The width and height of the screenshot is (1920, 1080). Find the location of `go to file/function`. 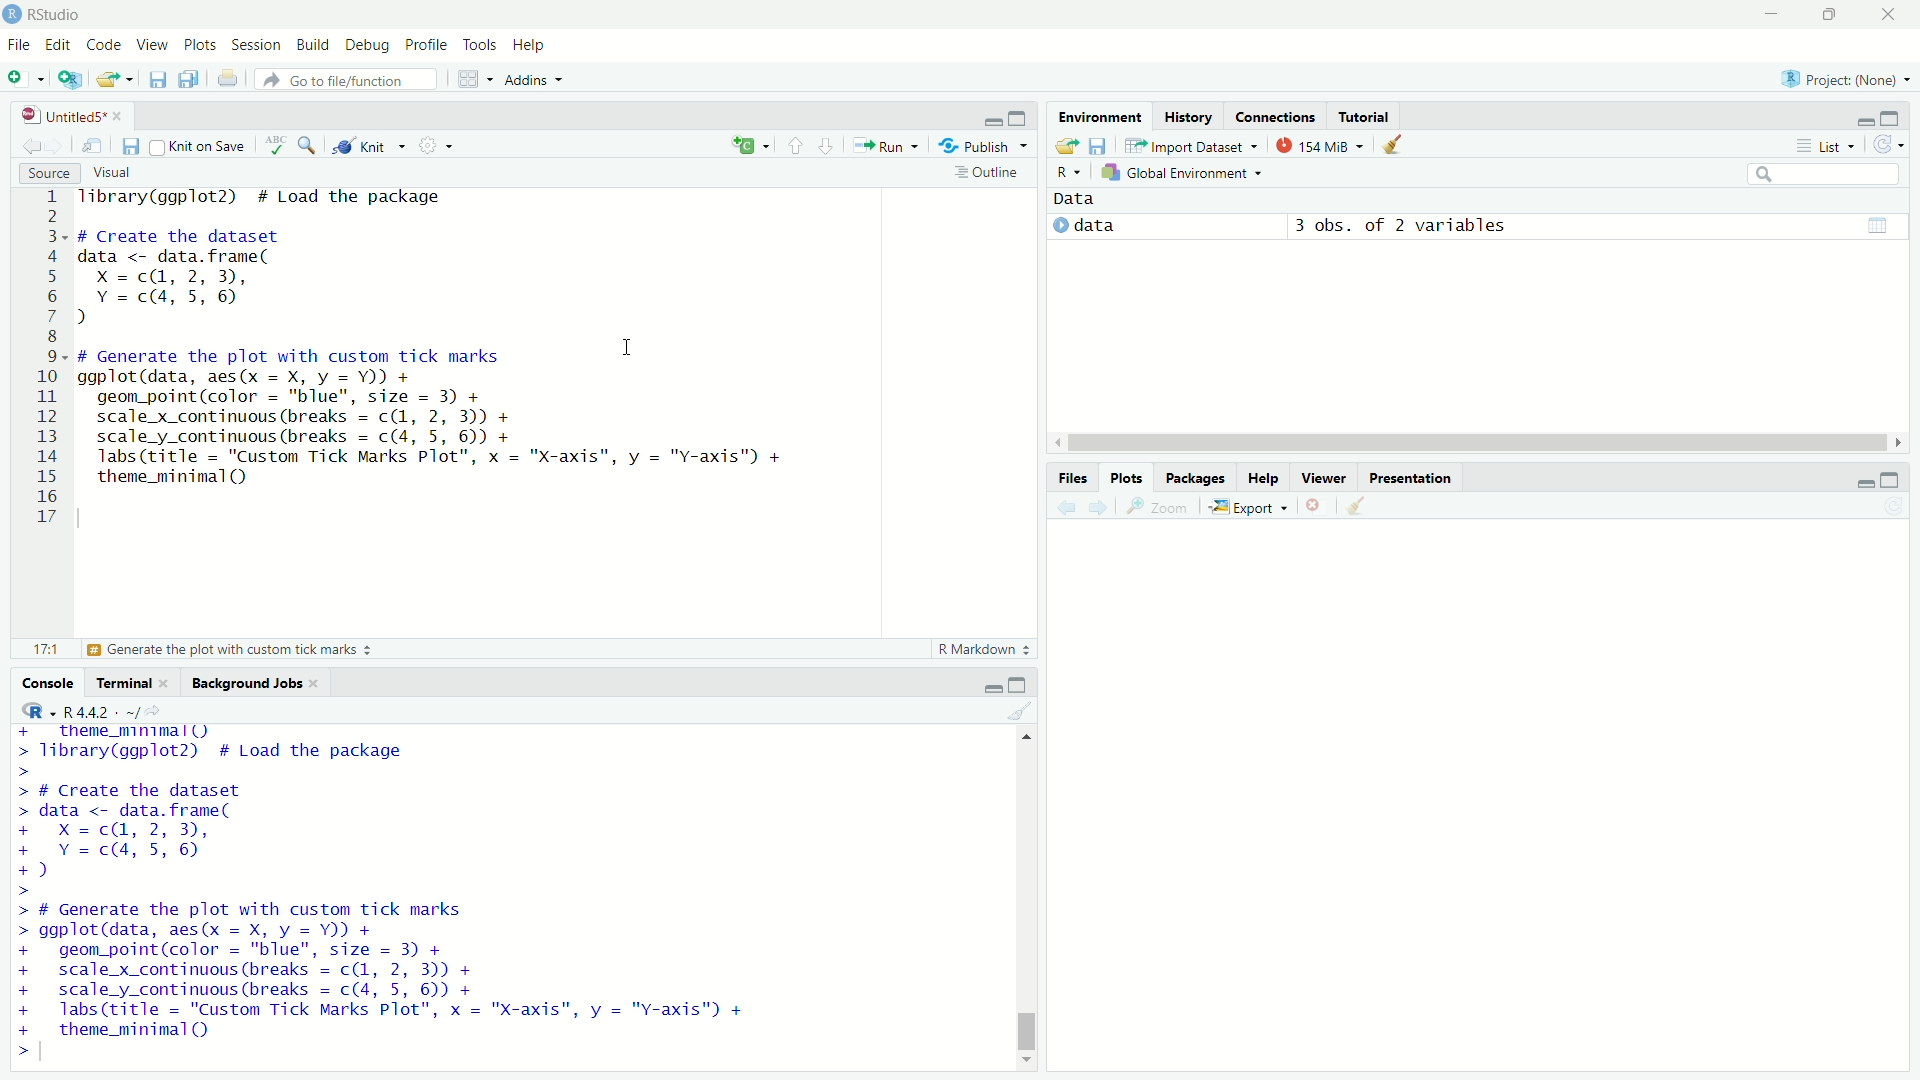

go to file/function is located at coordinates (346, 79).